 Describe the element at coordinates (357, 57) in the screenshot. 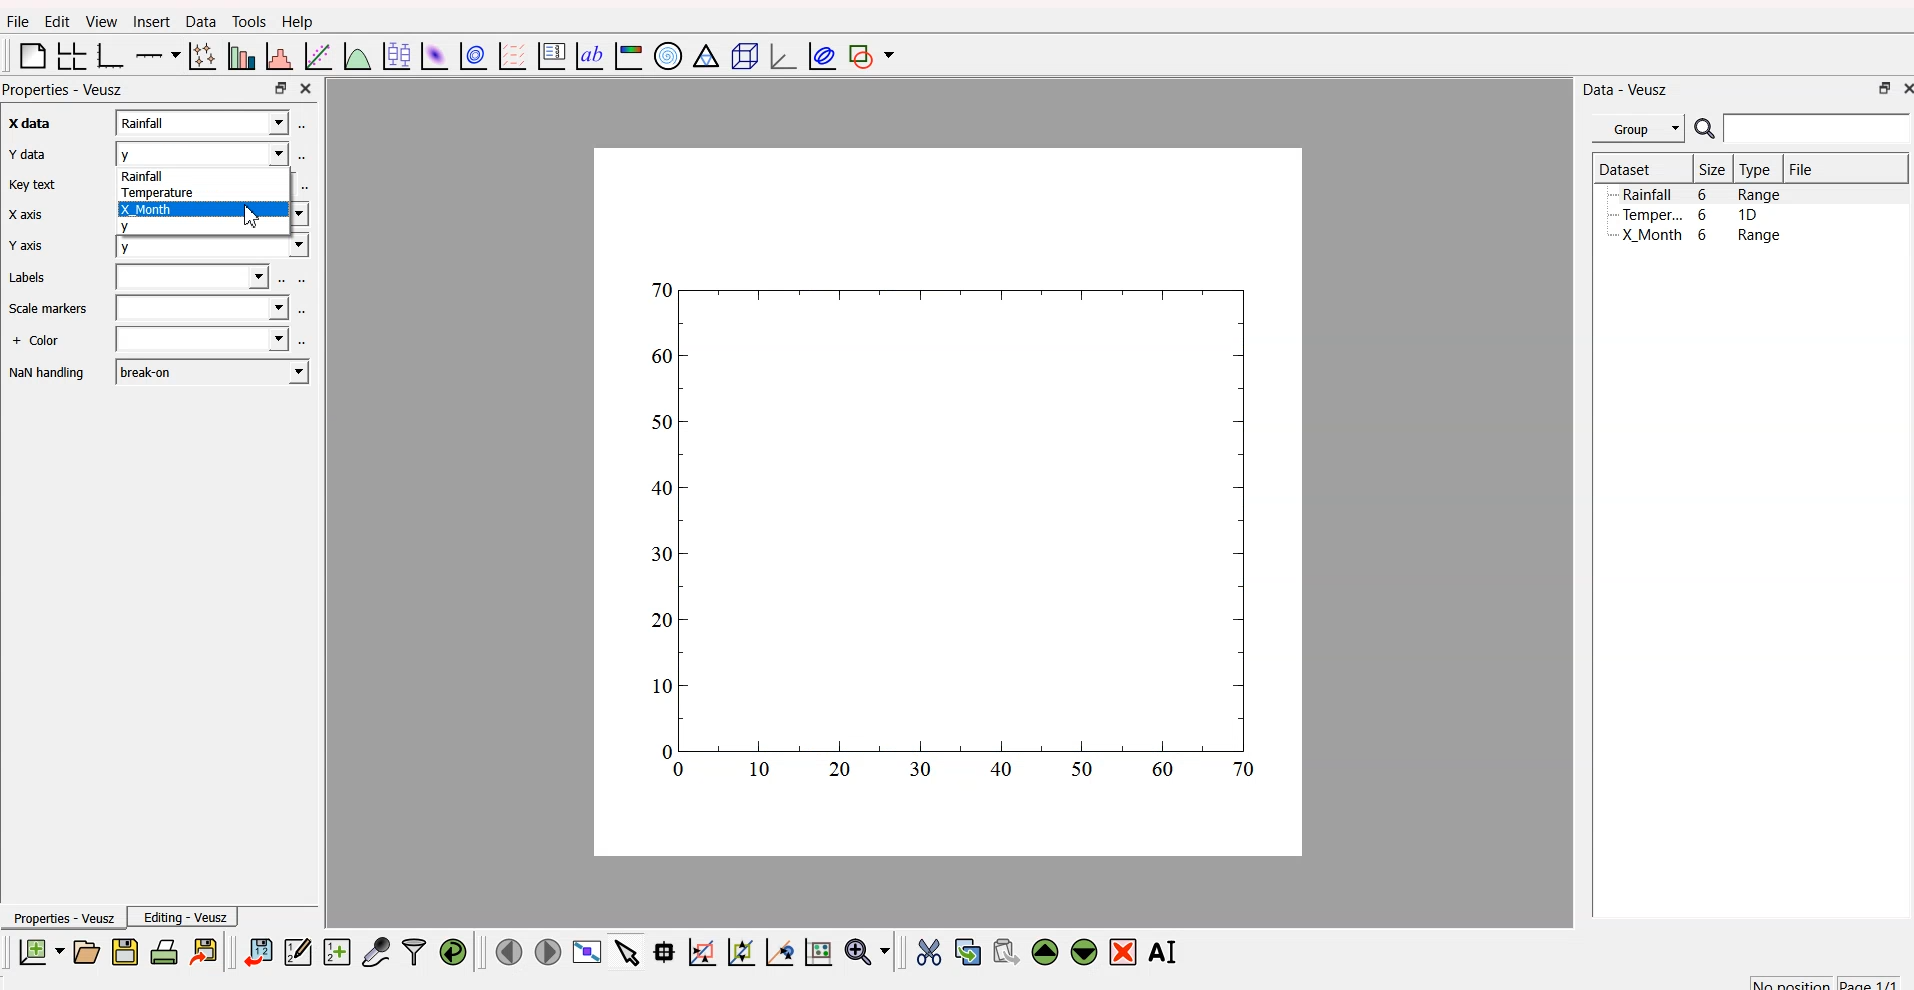

I see `plot function` at that location.